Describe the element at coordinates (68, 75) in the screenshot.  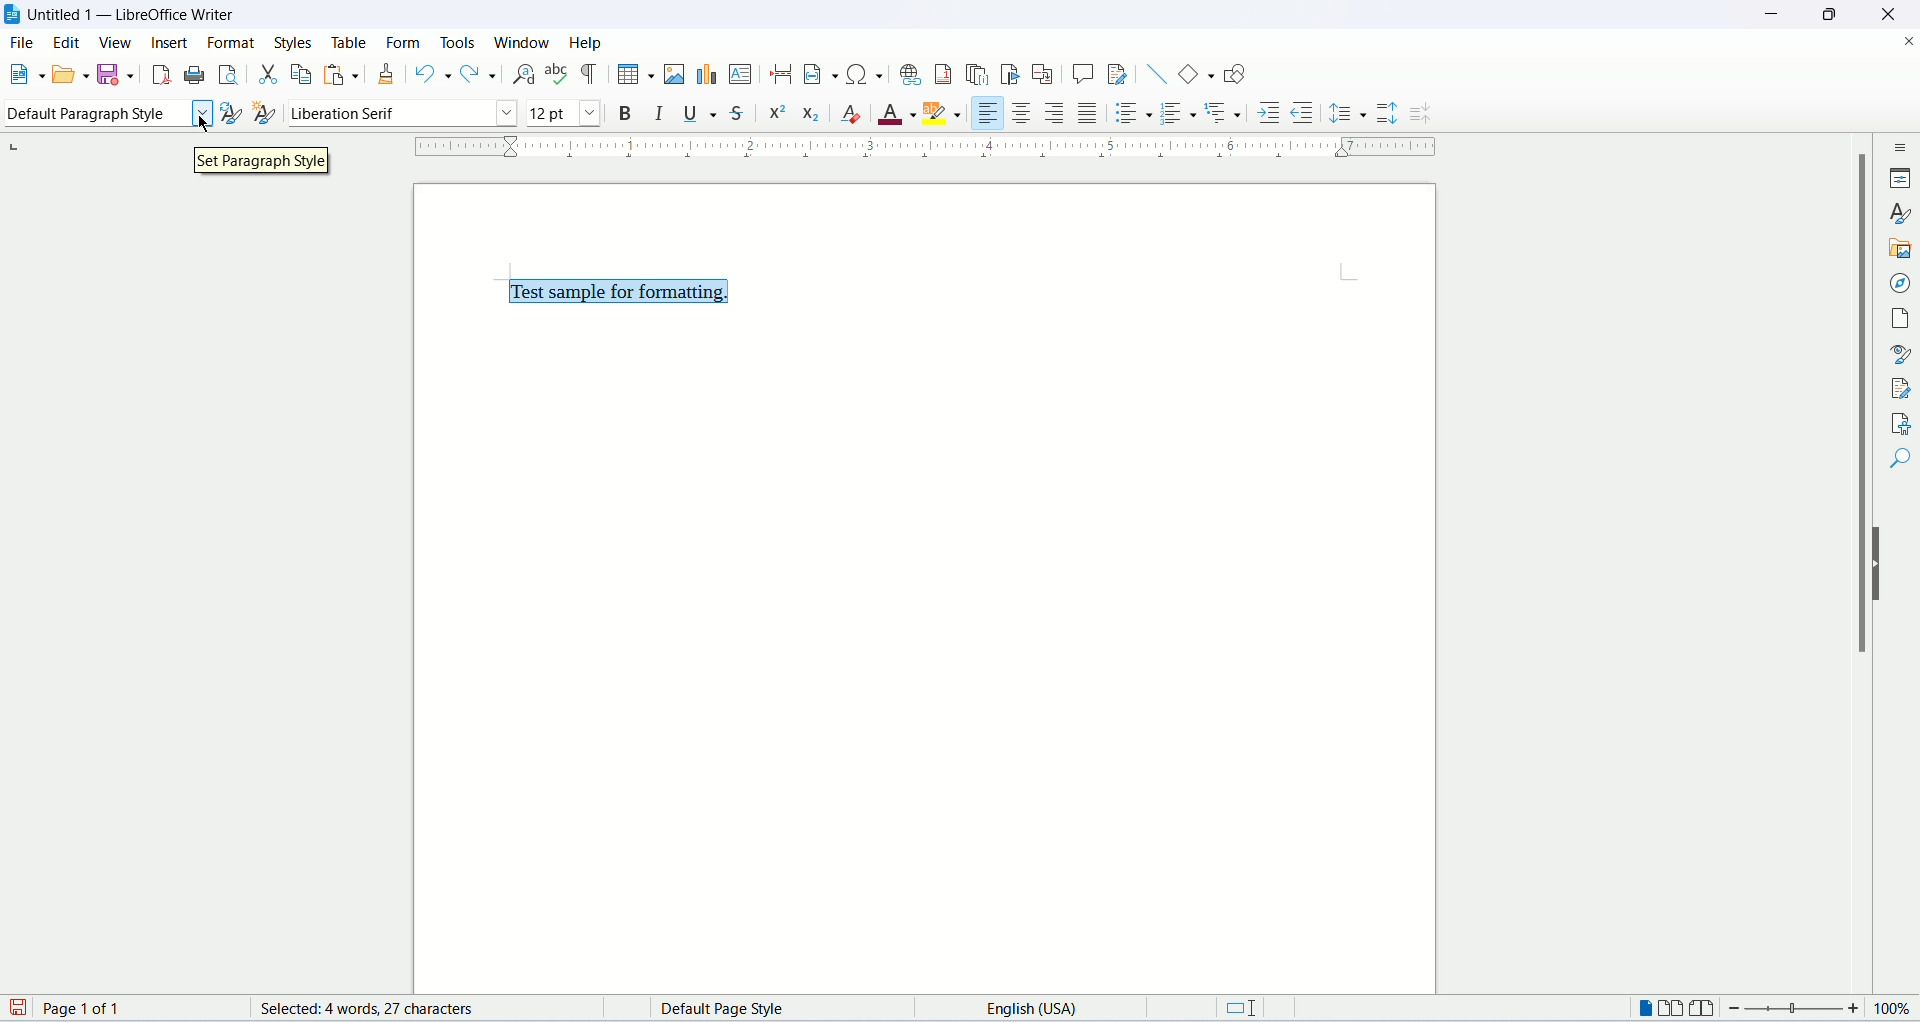
I see `open` at that location.